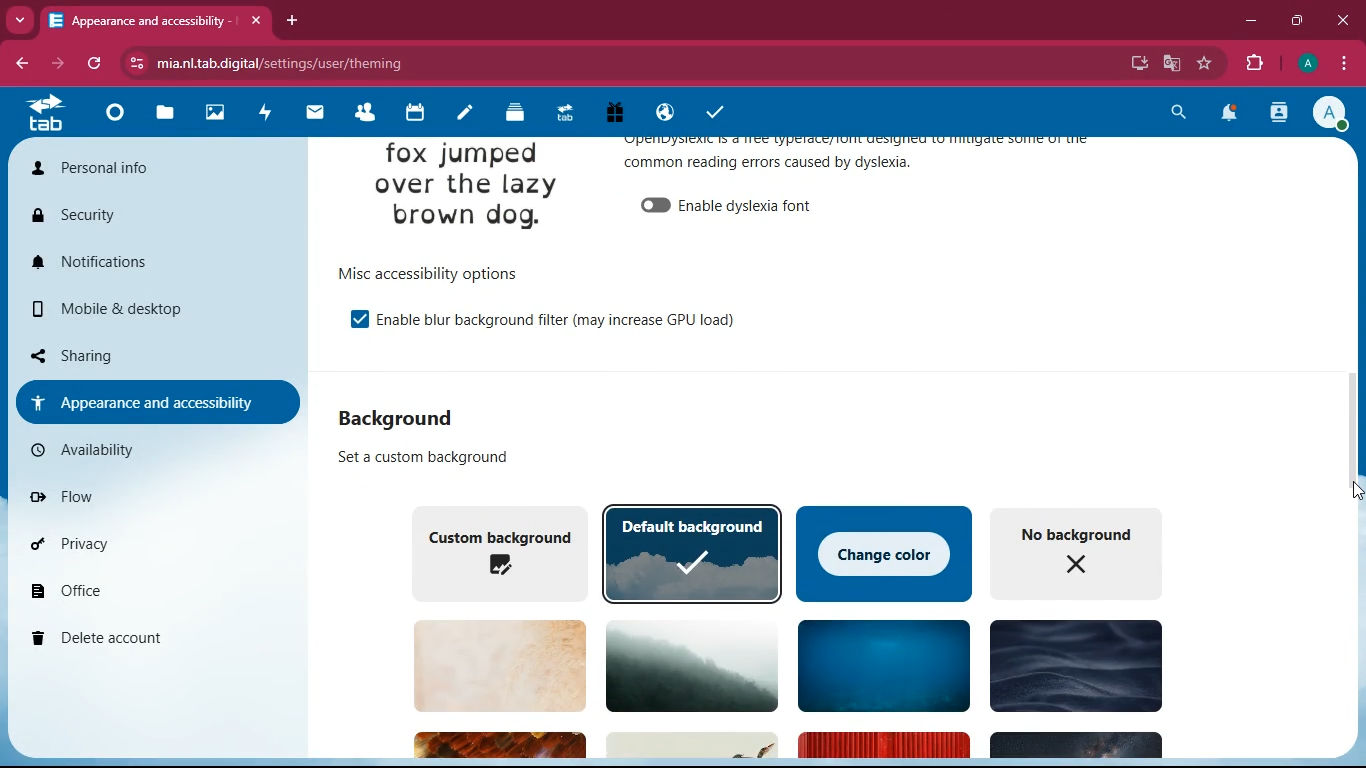 Image resolution: width=1366 pixels, height=768 pixels. Describe the element at coordinates (563, 321) in the screenshot. I see `enable` at that location.